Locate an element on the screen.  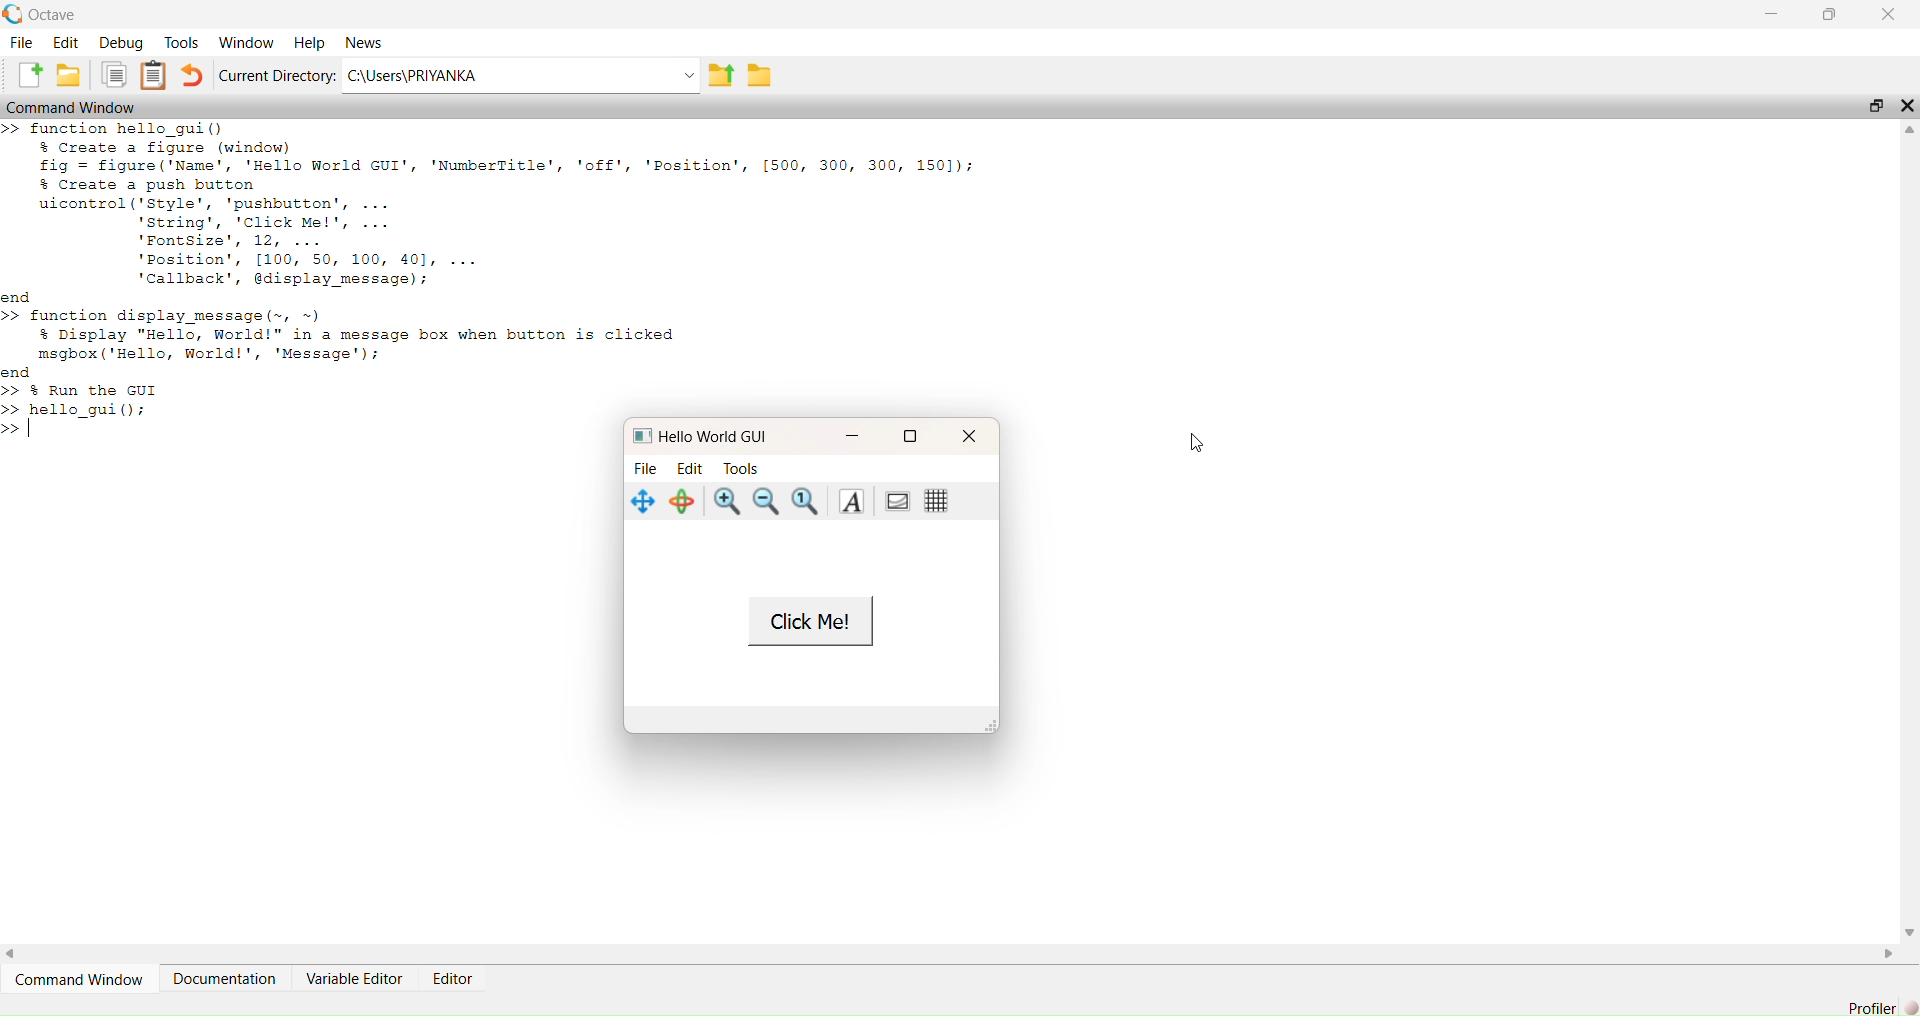
zoom out is located at coordinates (769, 501).